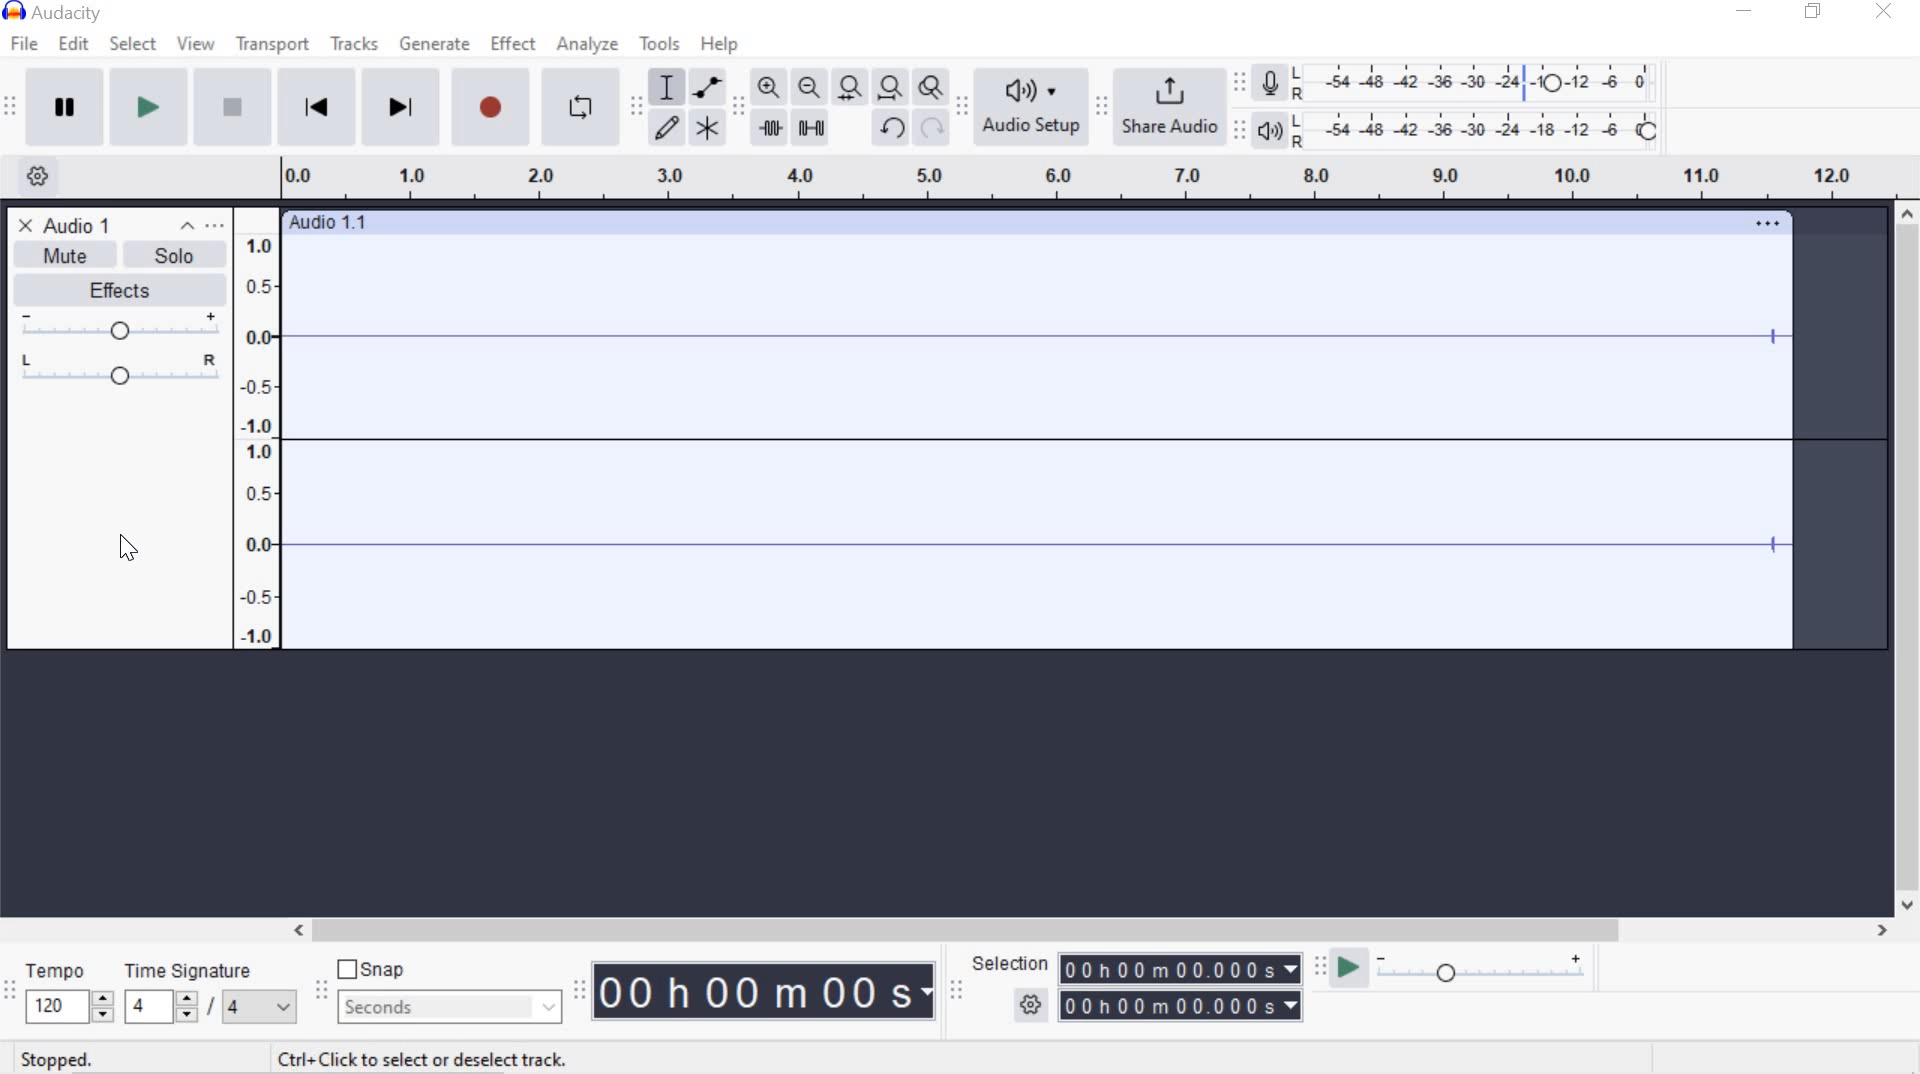  Describe the element at coordinates (491, 109) in the screenshot. I see `Record` at that location.